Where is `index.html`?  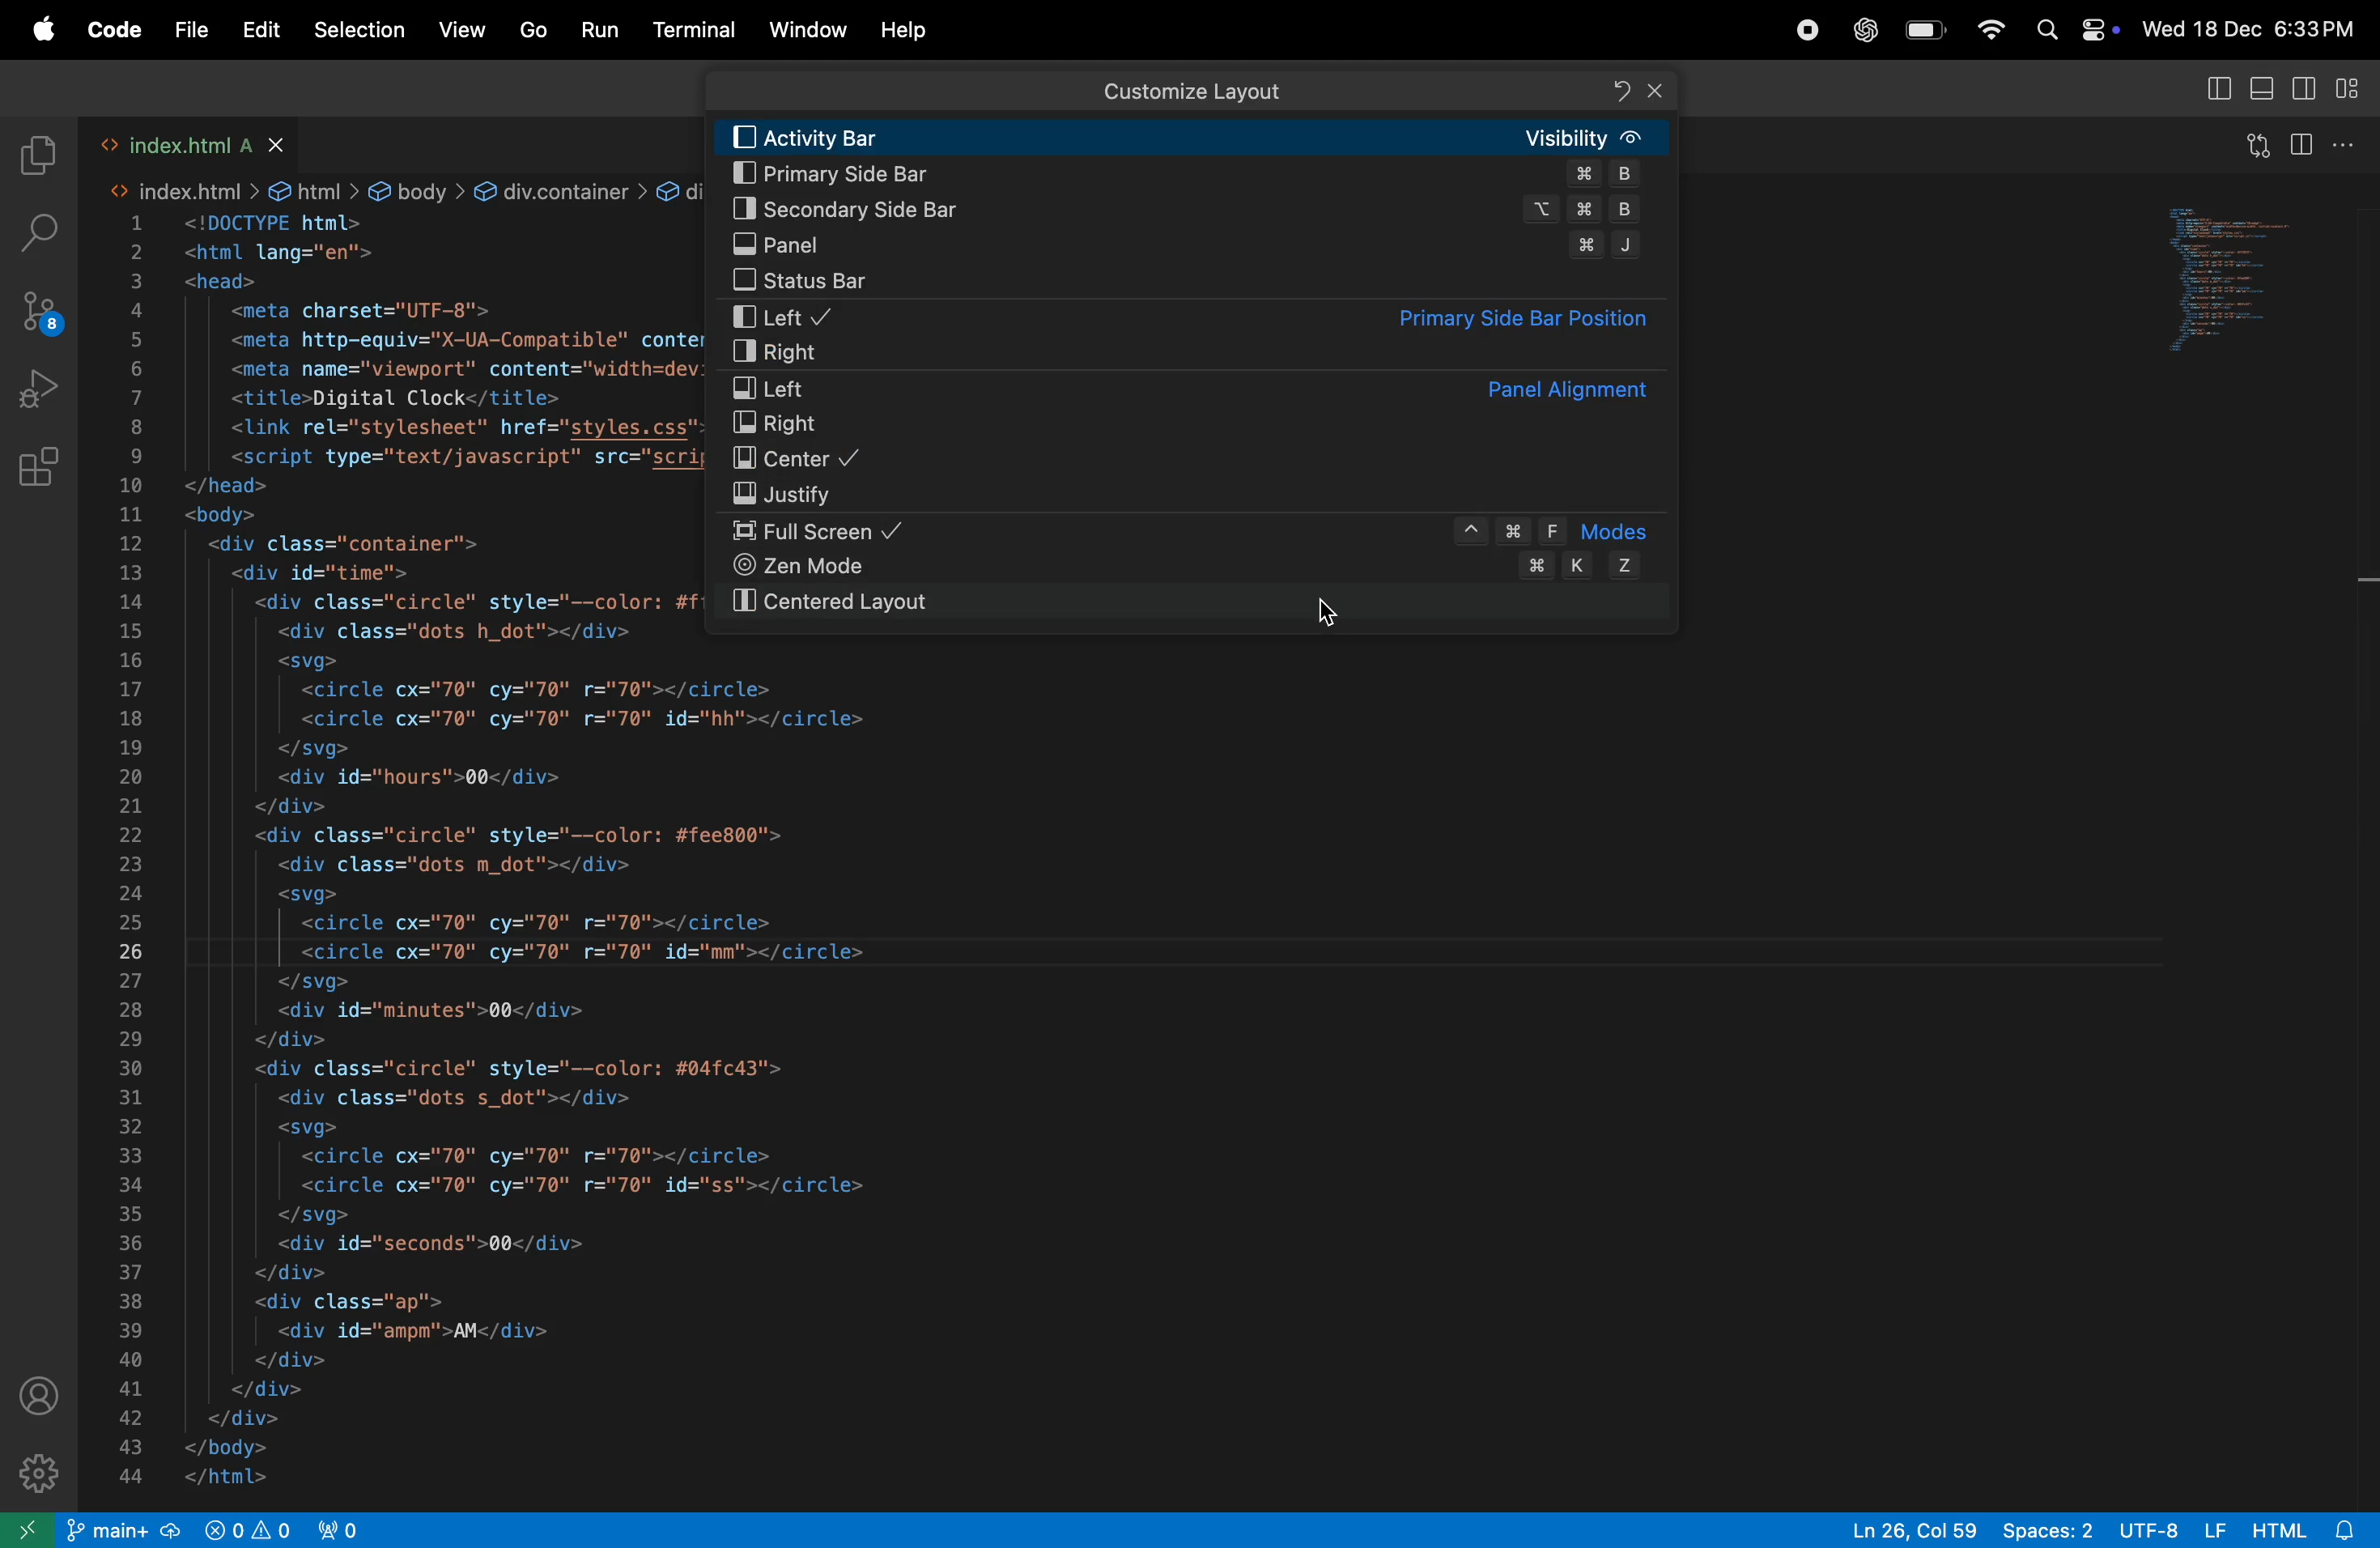
index.html is located at coordinates (197, 145).